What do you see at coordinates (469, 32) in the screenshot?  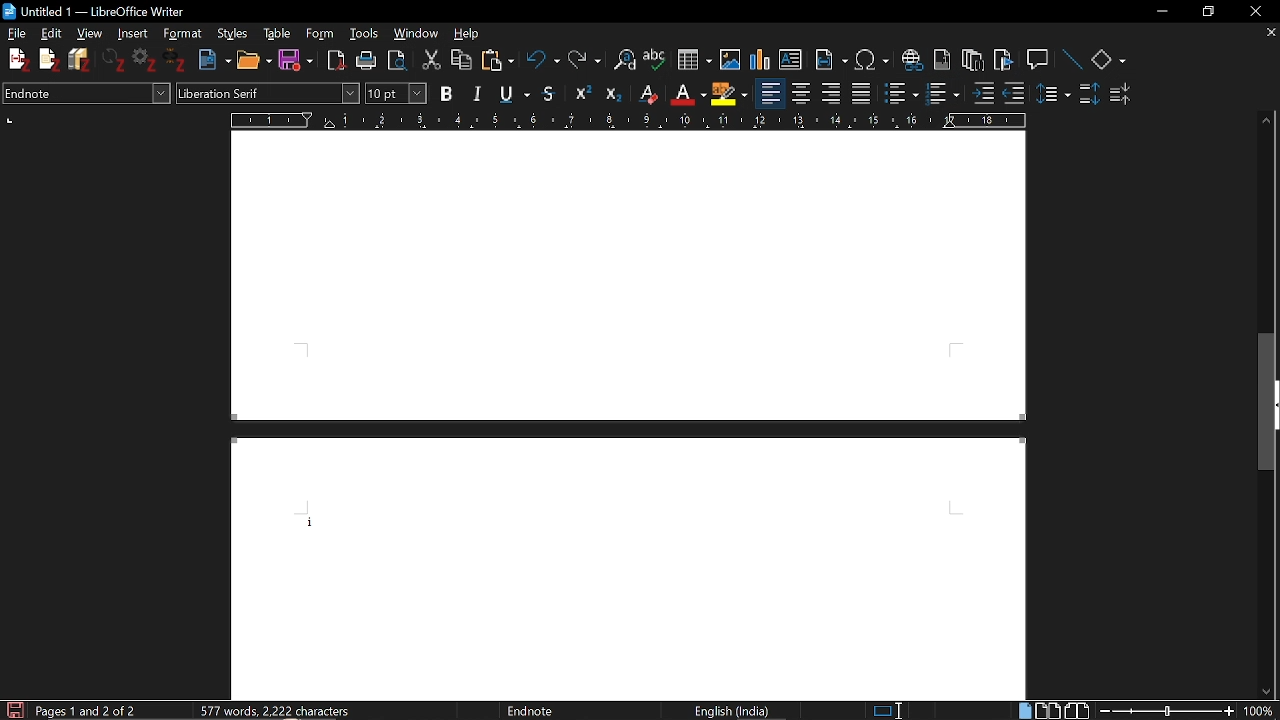 I see `help` at bounding box center [469, 32].